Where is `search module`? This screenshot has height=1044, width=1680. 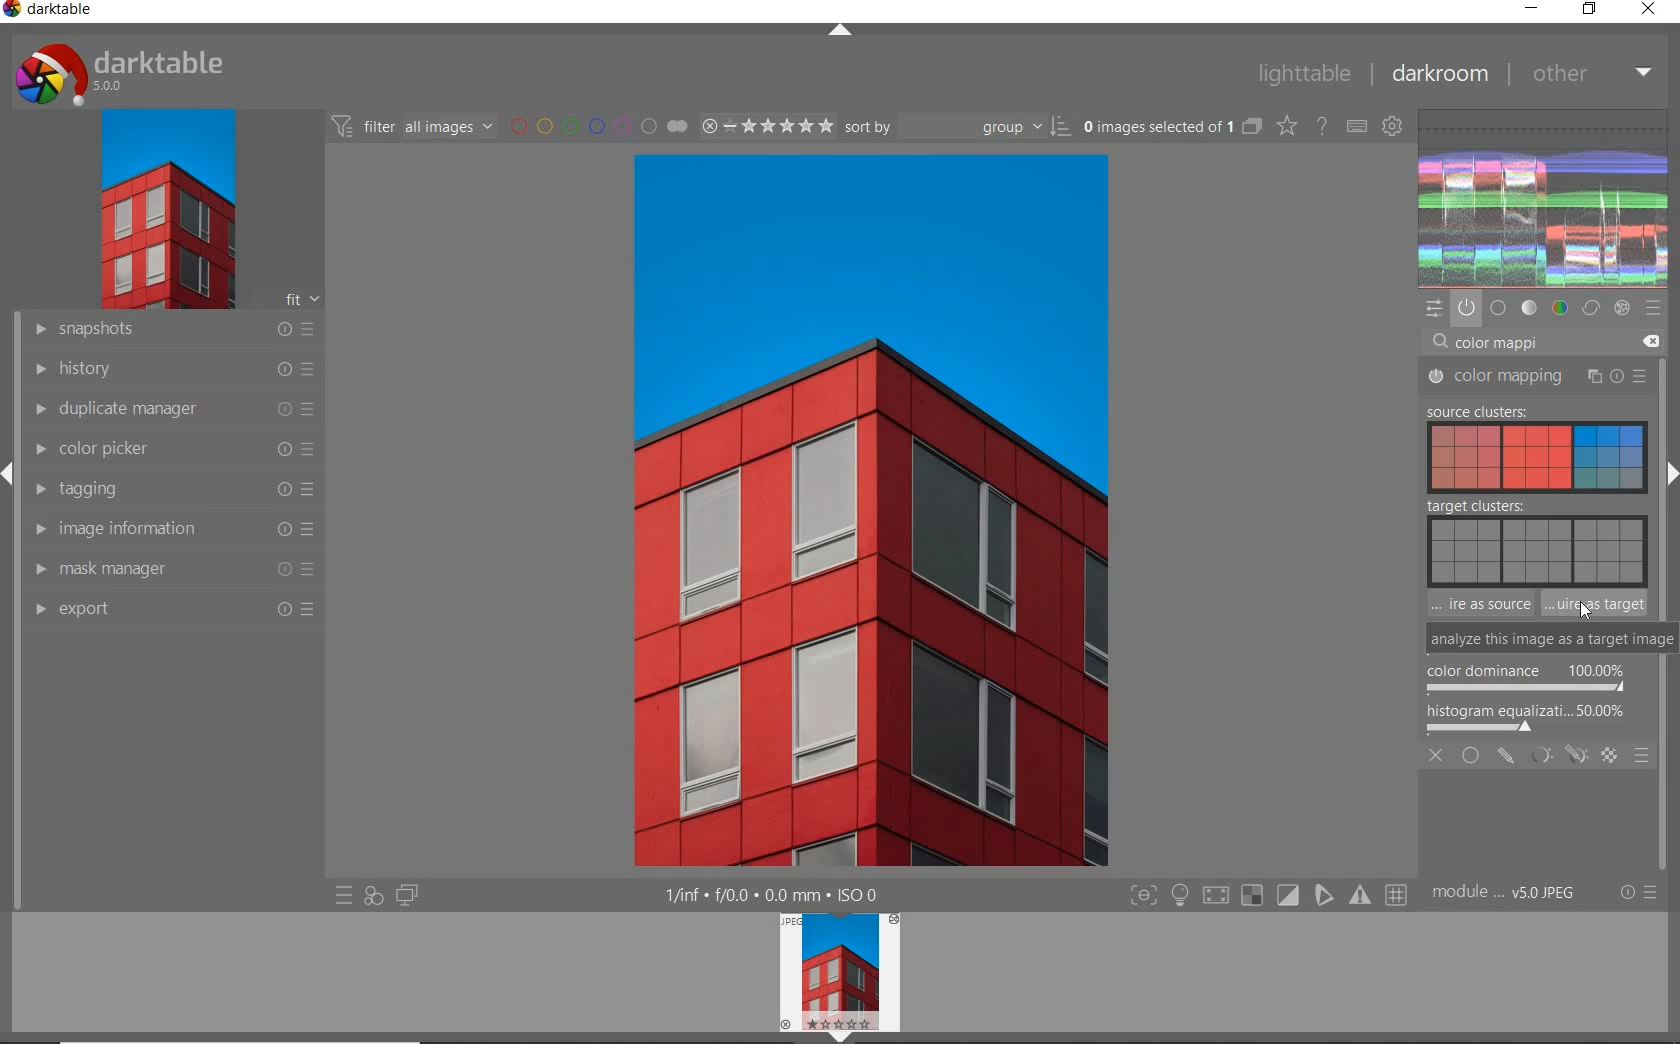 search module is located at coordinates (1547, 340).